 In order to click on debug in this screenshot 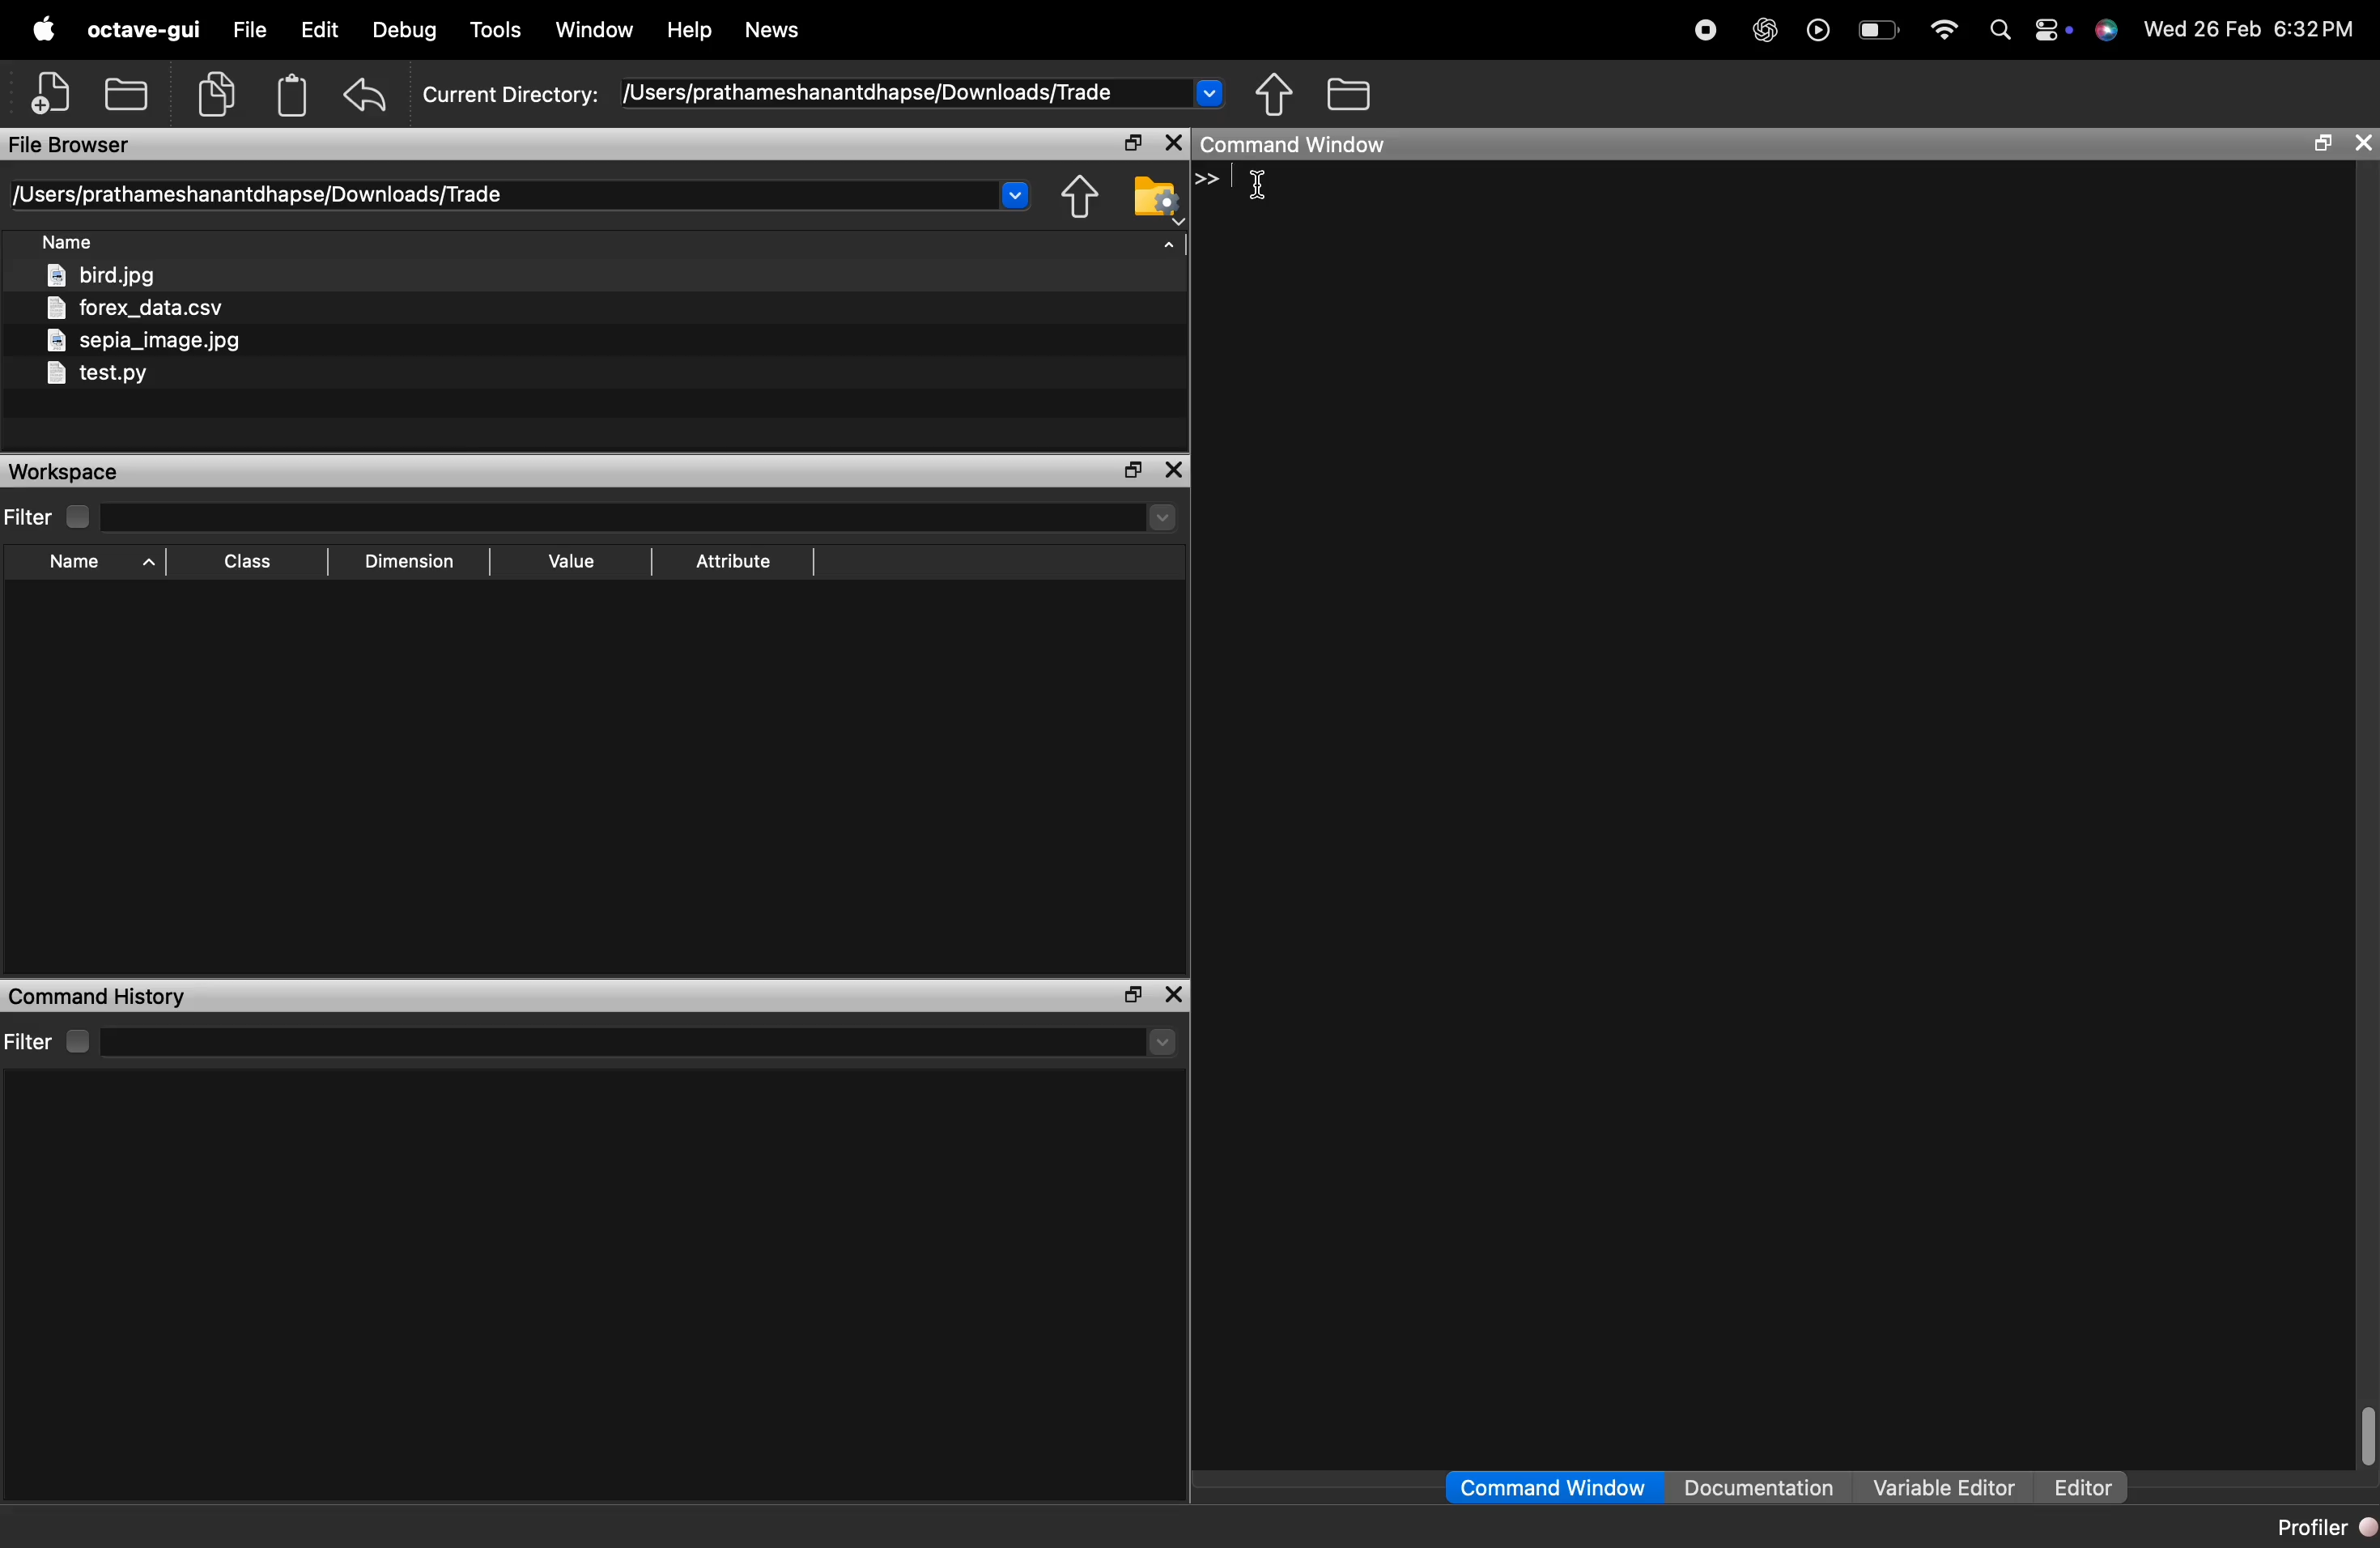, I will do `click(406, 32)`.